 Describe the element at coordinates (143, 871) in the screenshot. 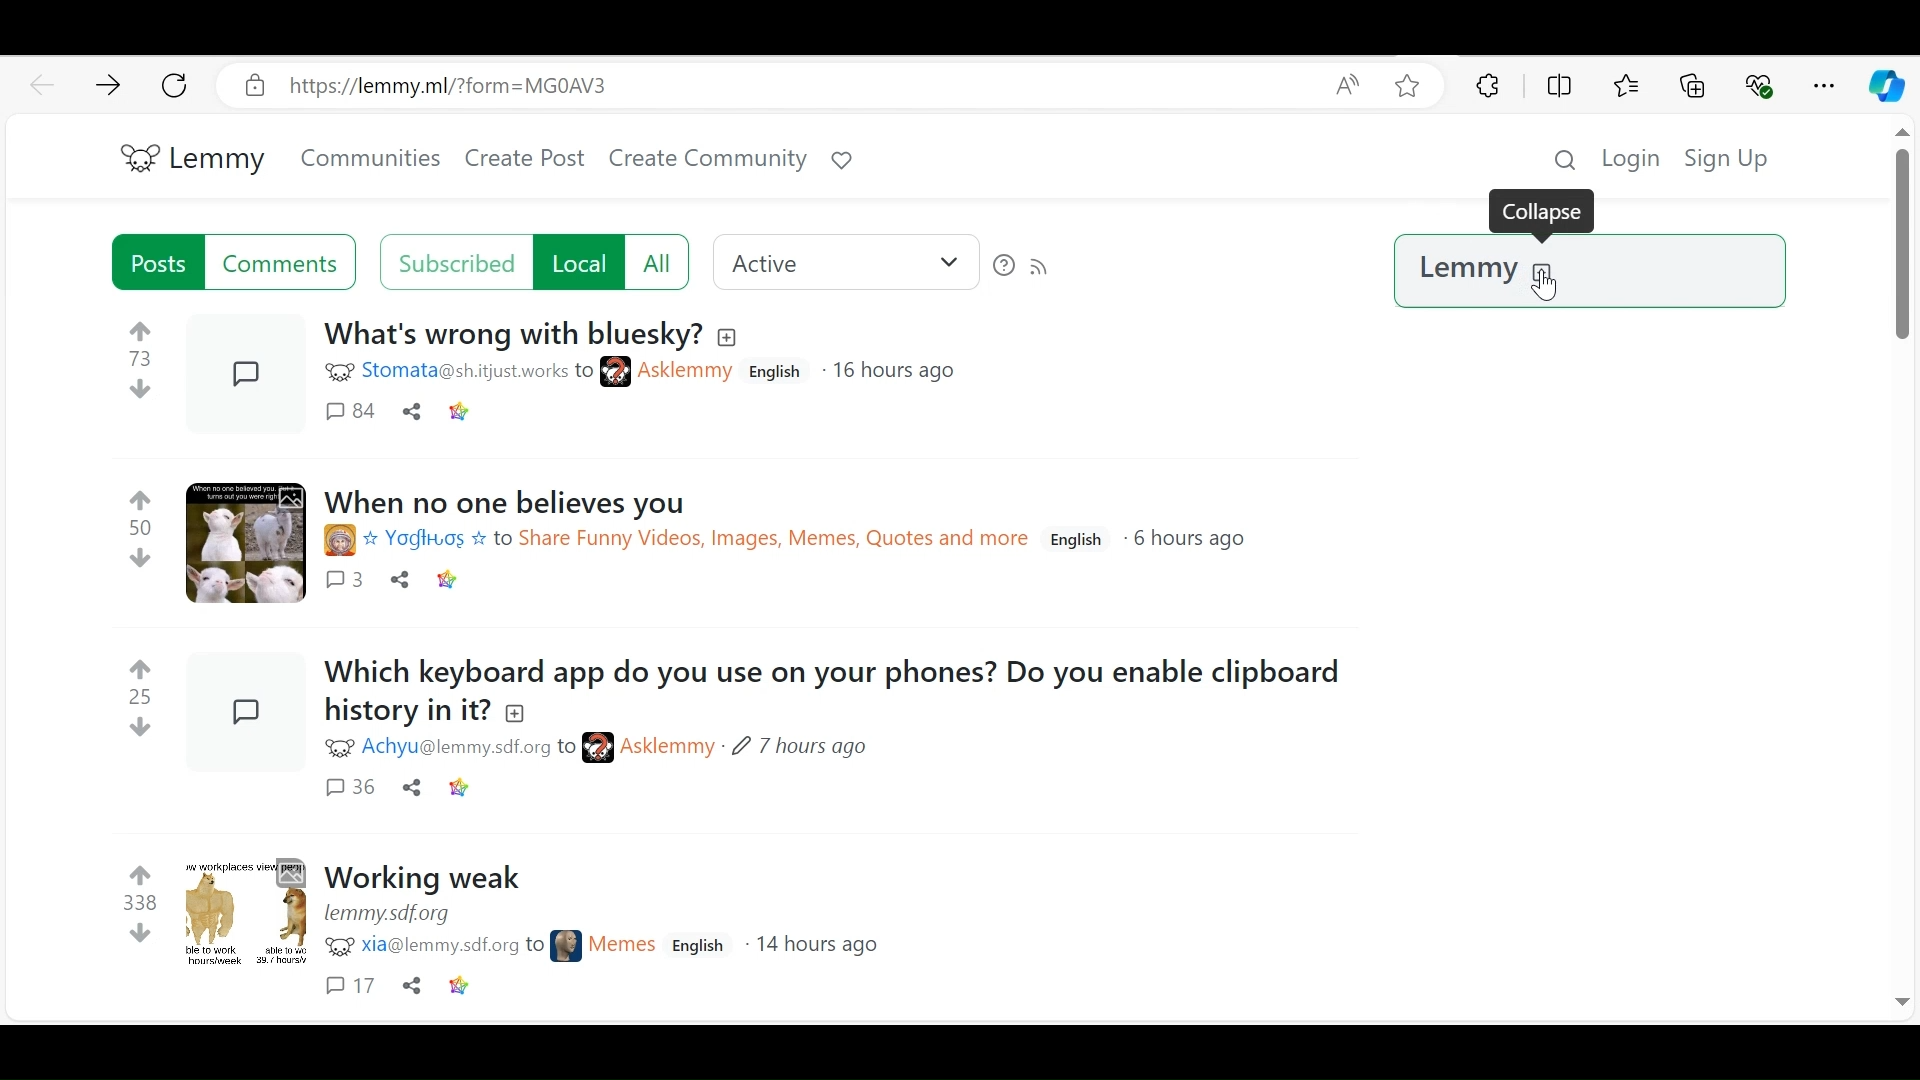

I see `Upvotes` at that location.